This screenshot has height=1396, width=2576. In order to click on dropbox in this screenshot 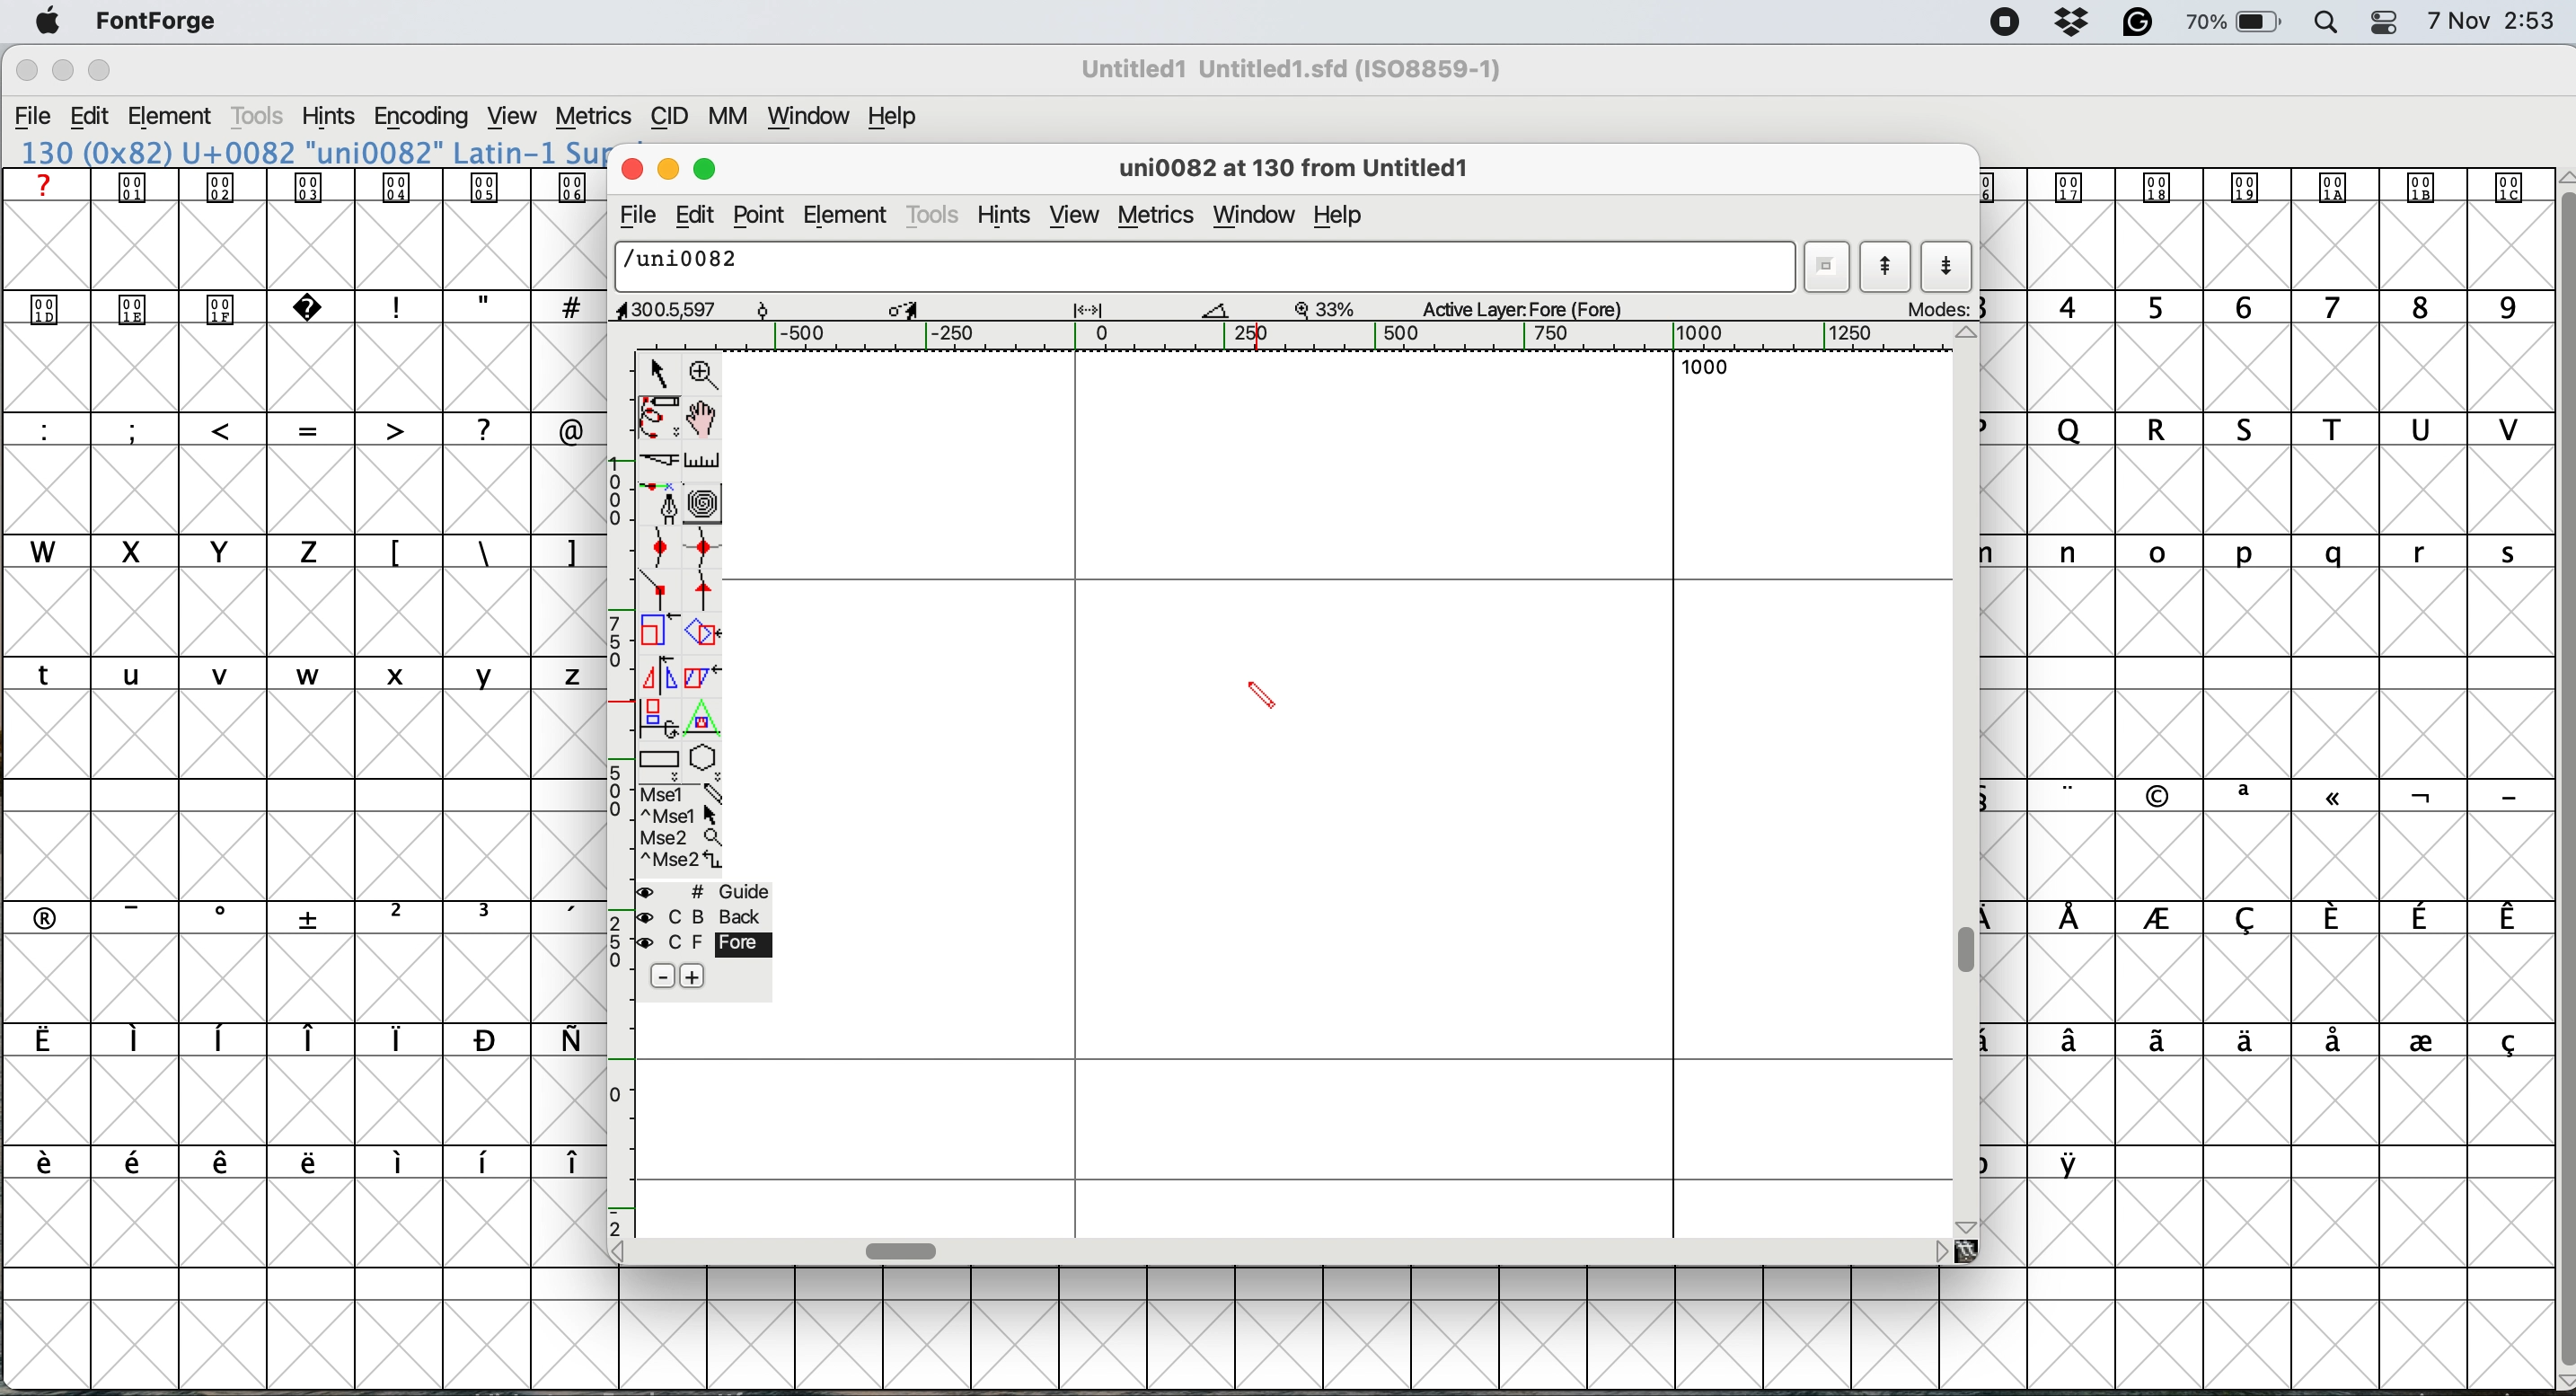, I will do `click(2076, 23)`.